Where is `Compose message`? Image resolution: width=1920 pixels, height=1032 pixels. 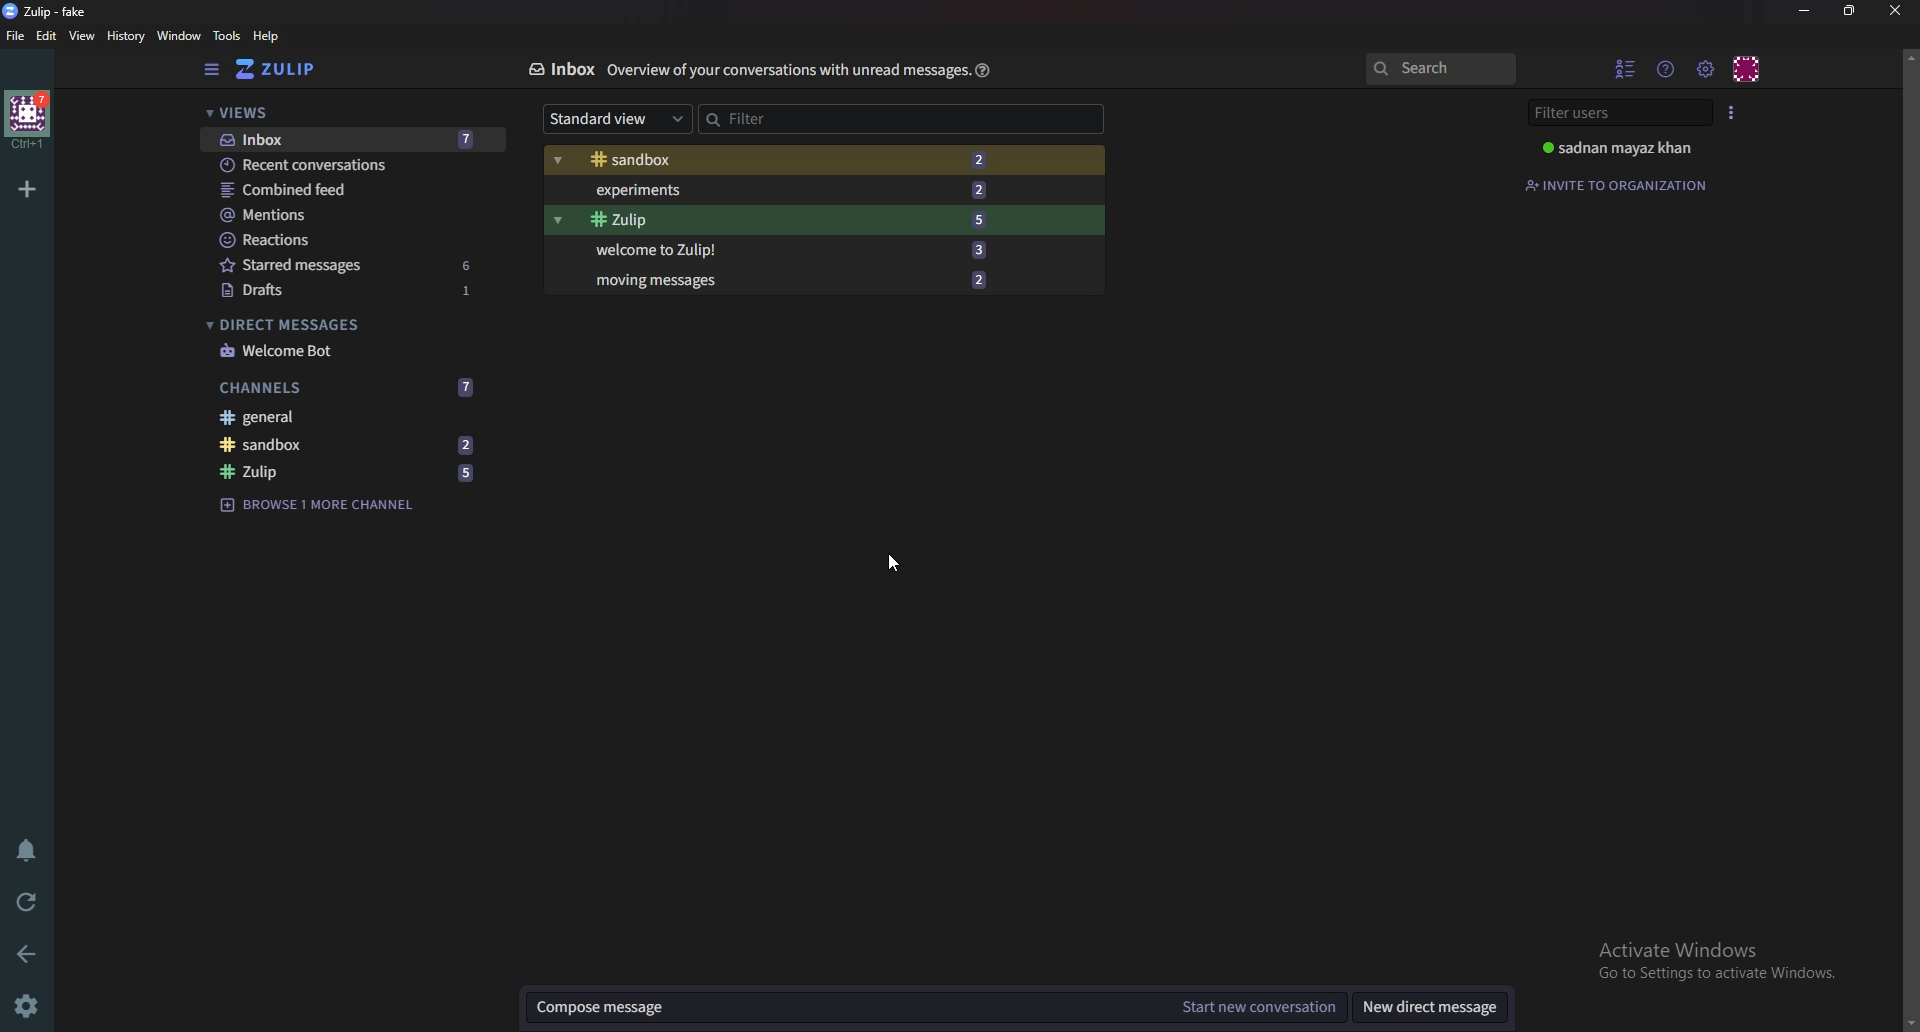 Compose message is located at coordinates (852, 1002).